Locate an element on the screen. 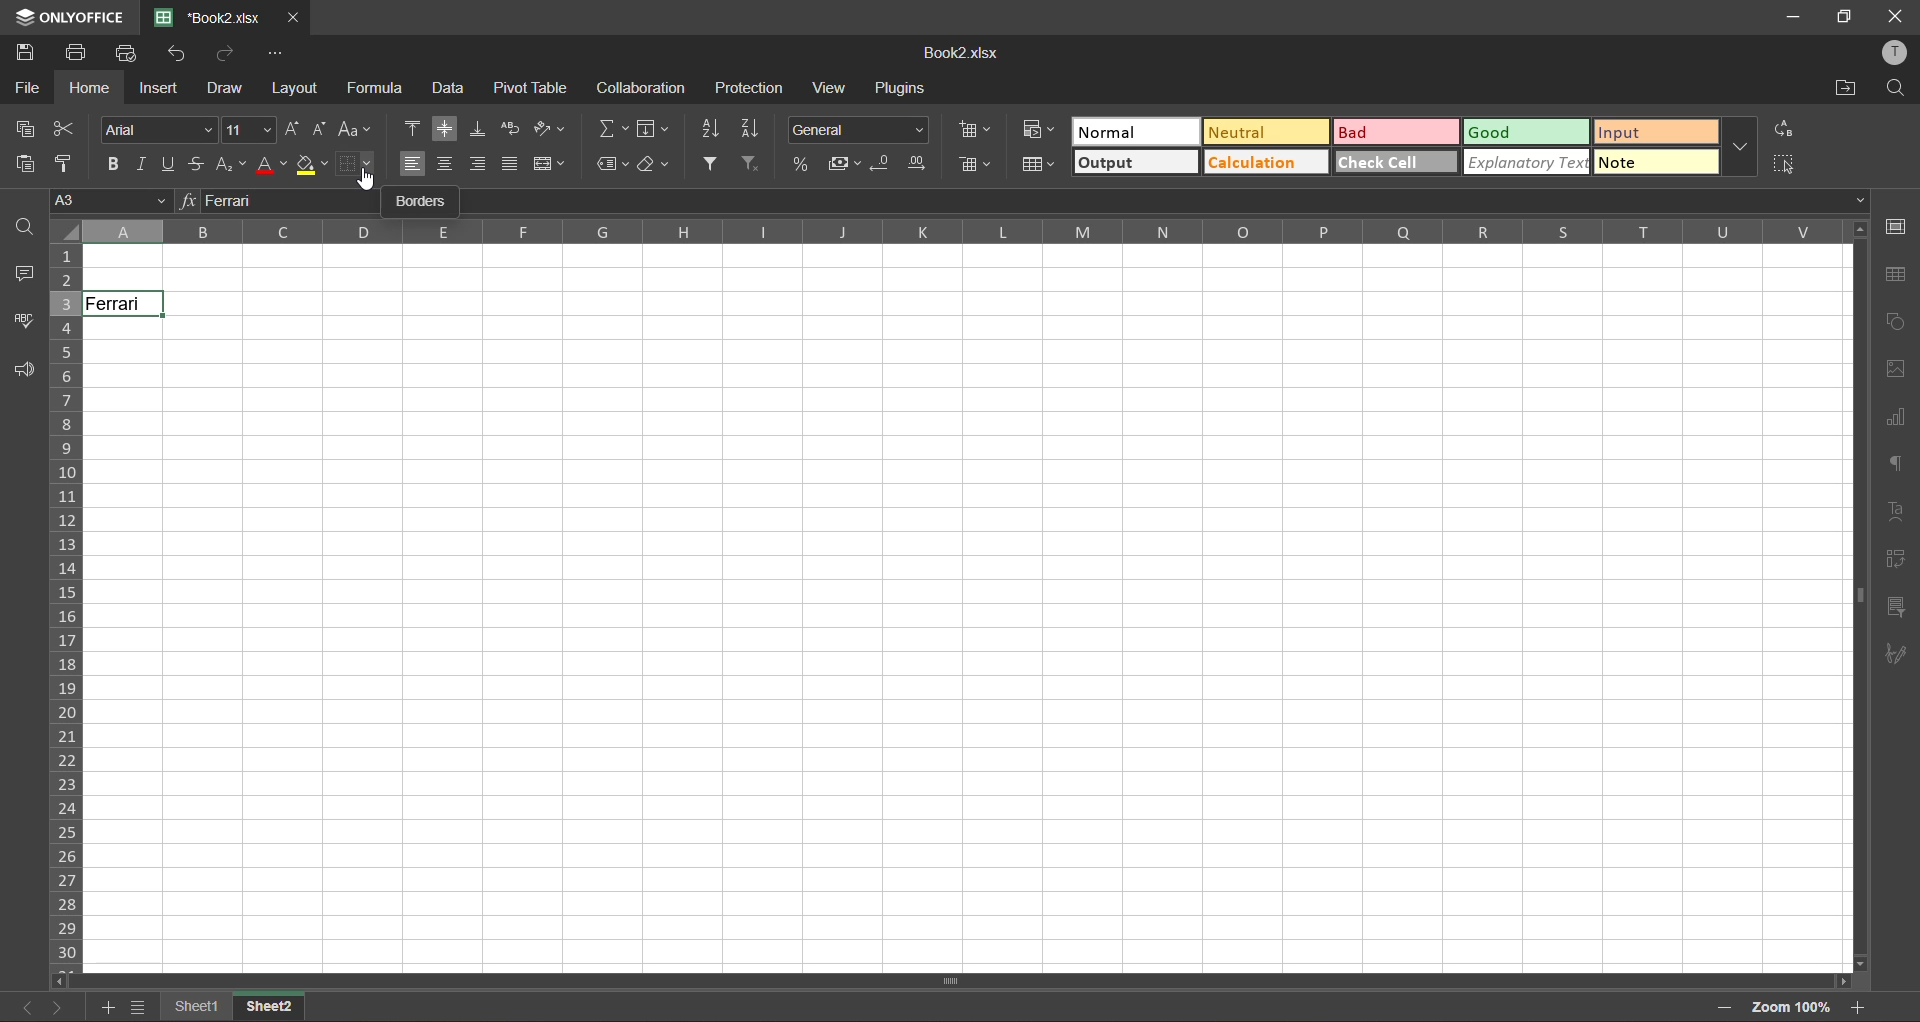  copy is located at coordinates (27, 128).